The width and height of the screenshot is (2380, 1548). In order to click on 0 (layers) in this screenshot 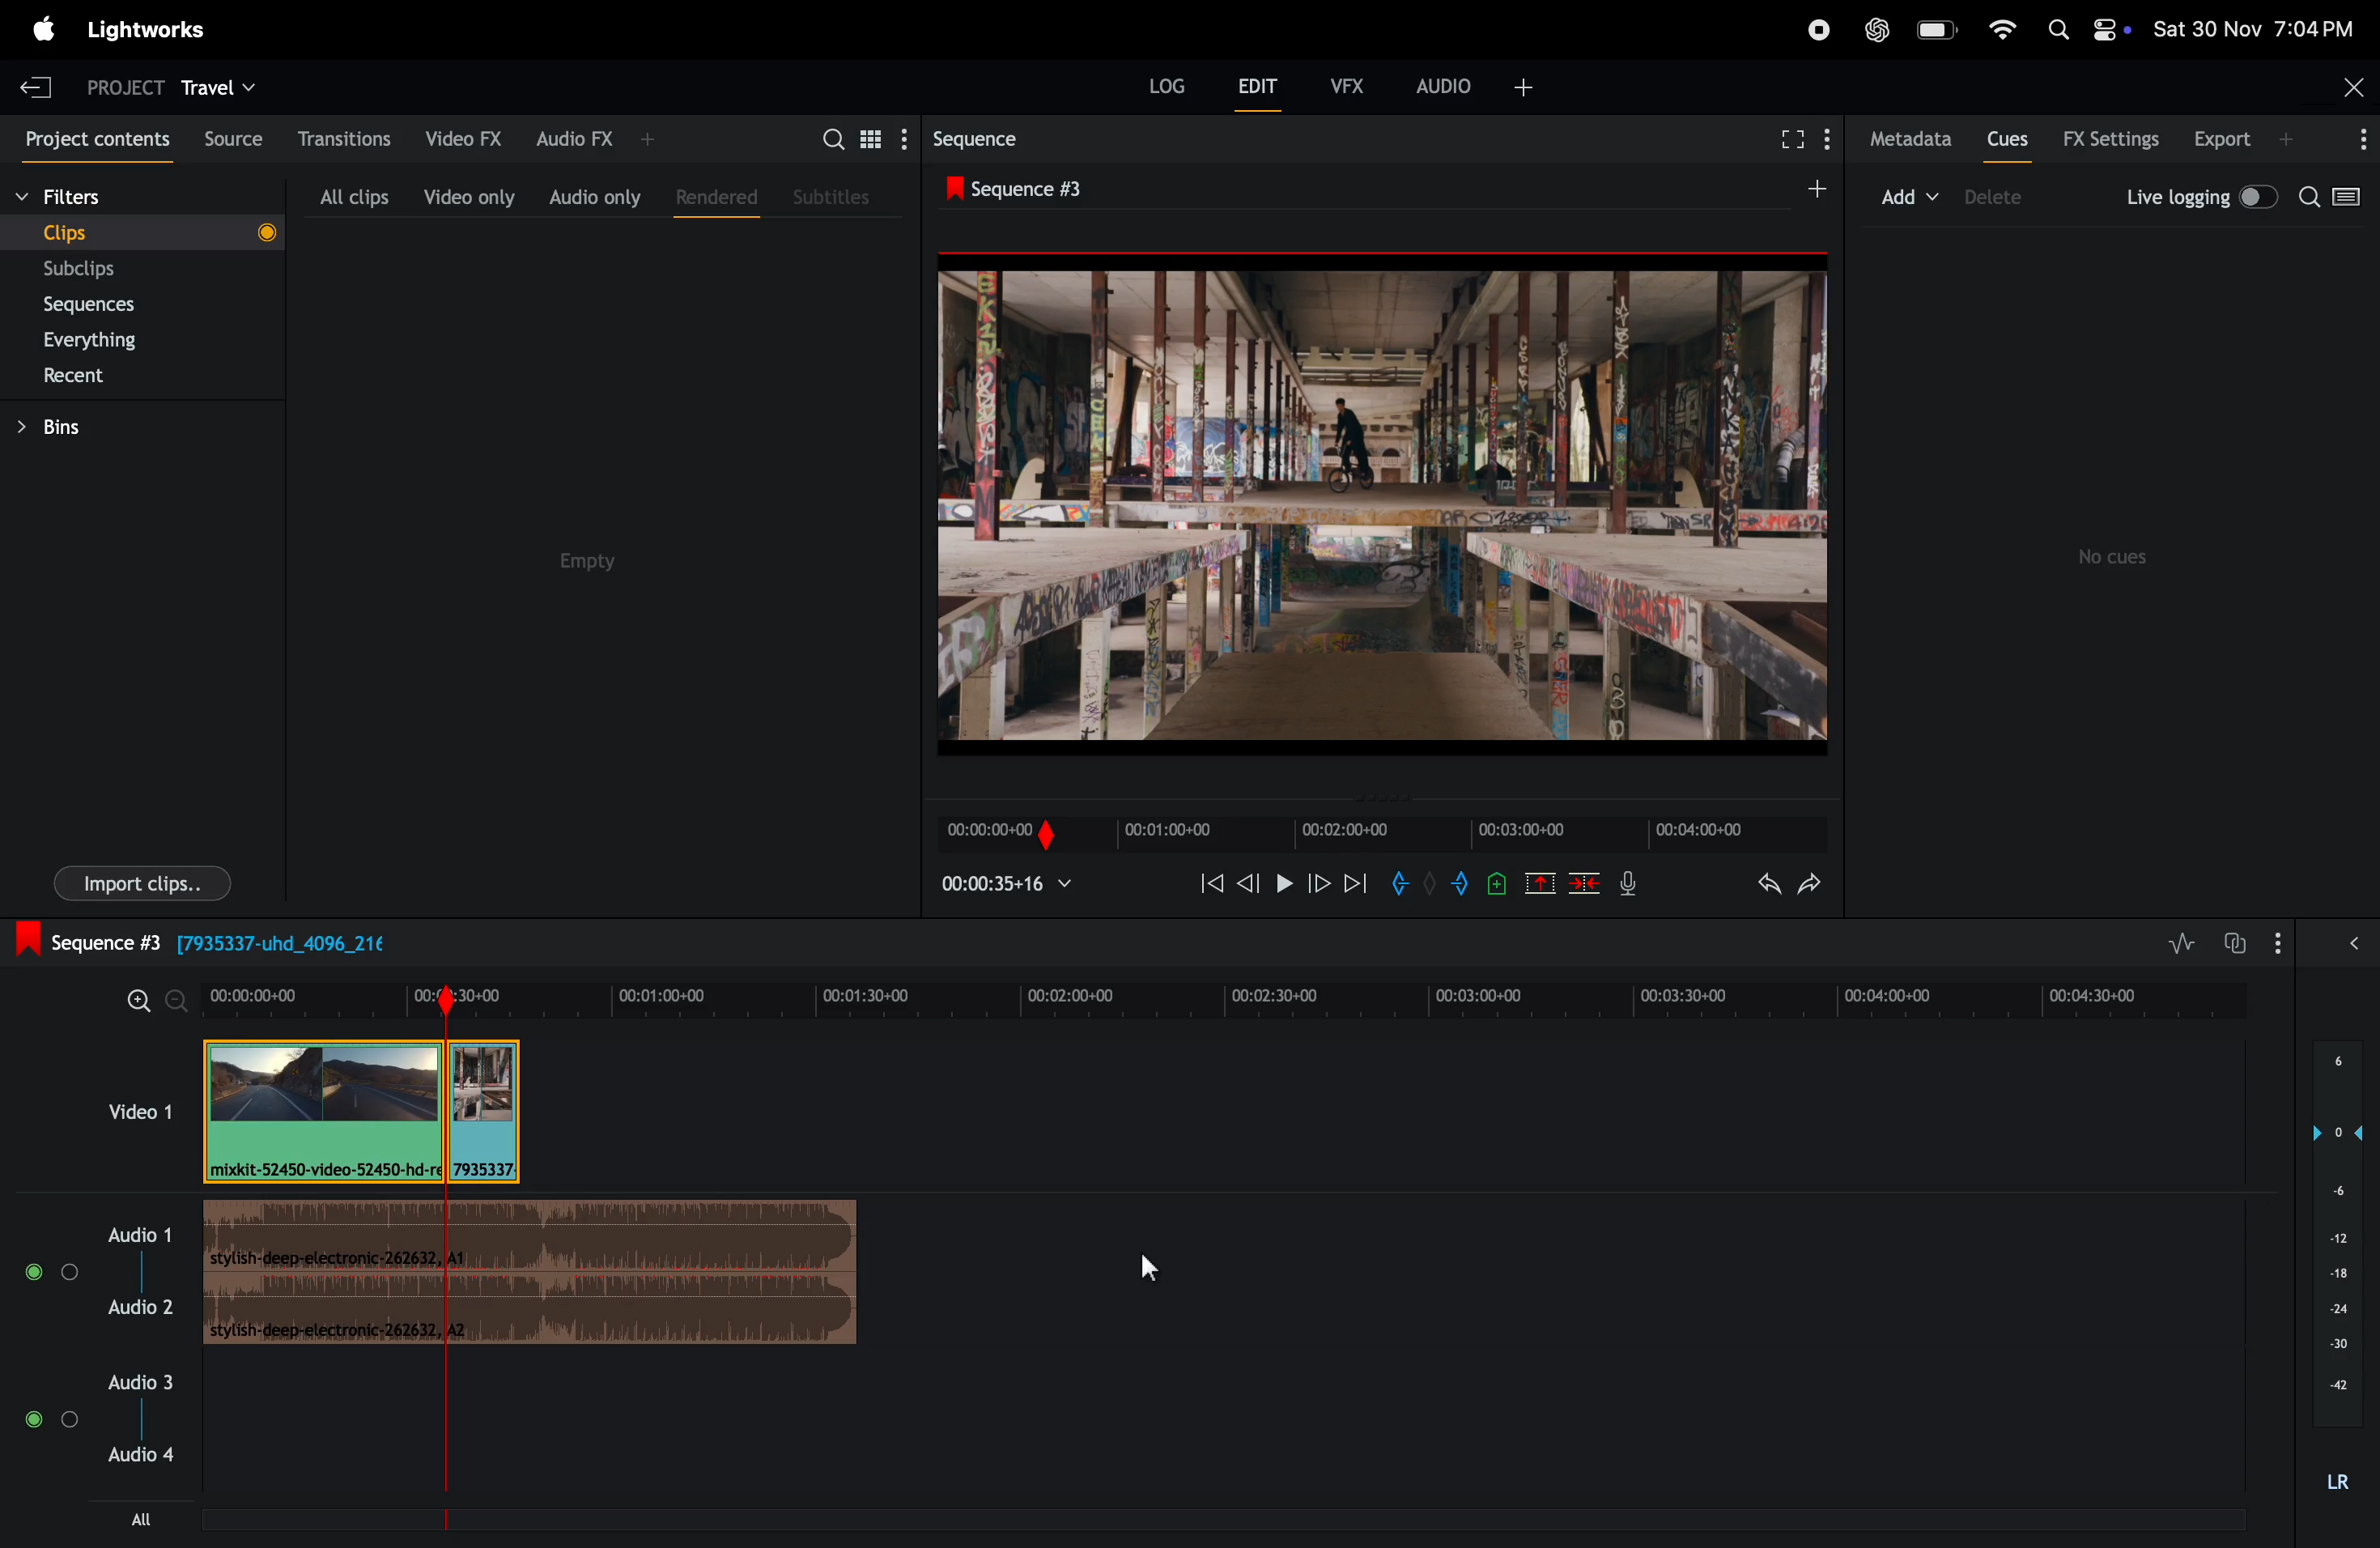, I will do `click(2330, 1132)`.